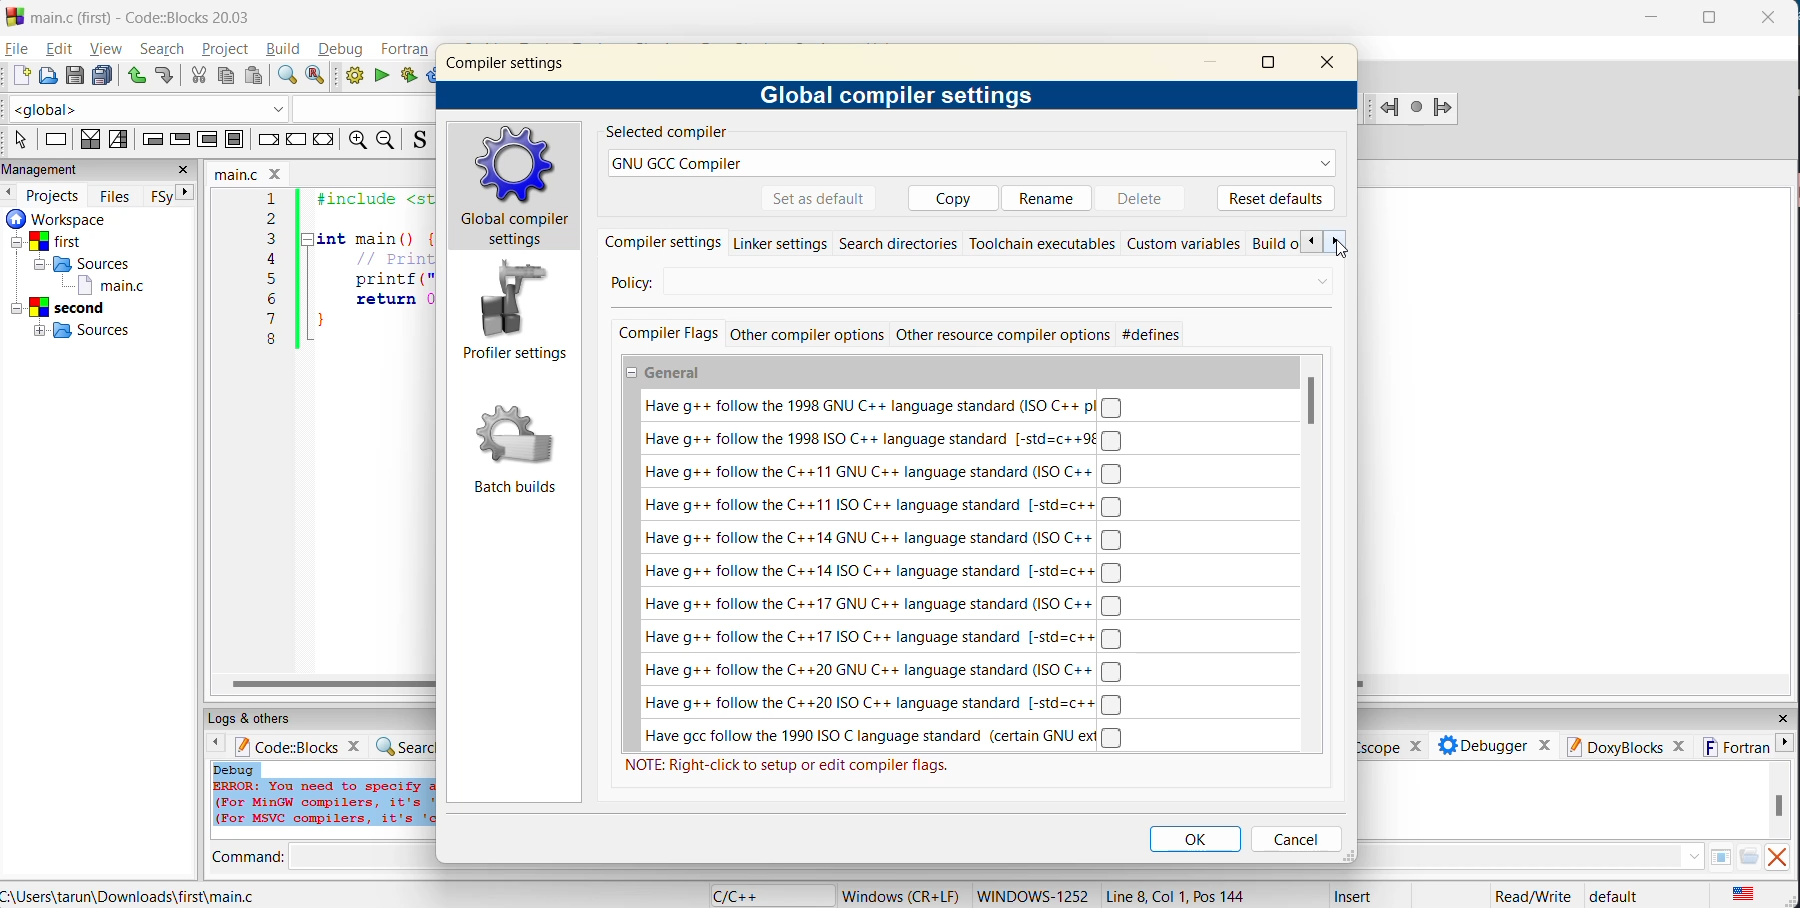 The height and width of the screenshot is (908, 1800). What do you see at coordinates (971, 163) in the screenshot?
I see `GNU GCC Compiler` at bounding box center [971, 163].